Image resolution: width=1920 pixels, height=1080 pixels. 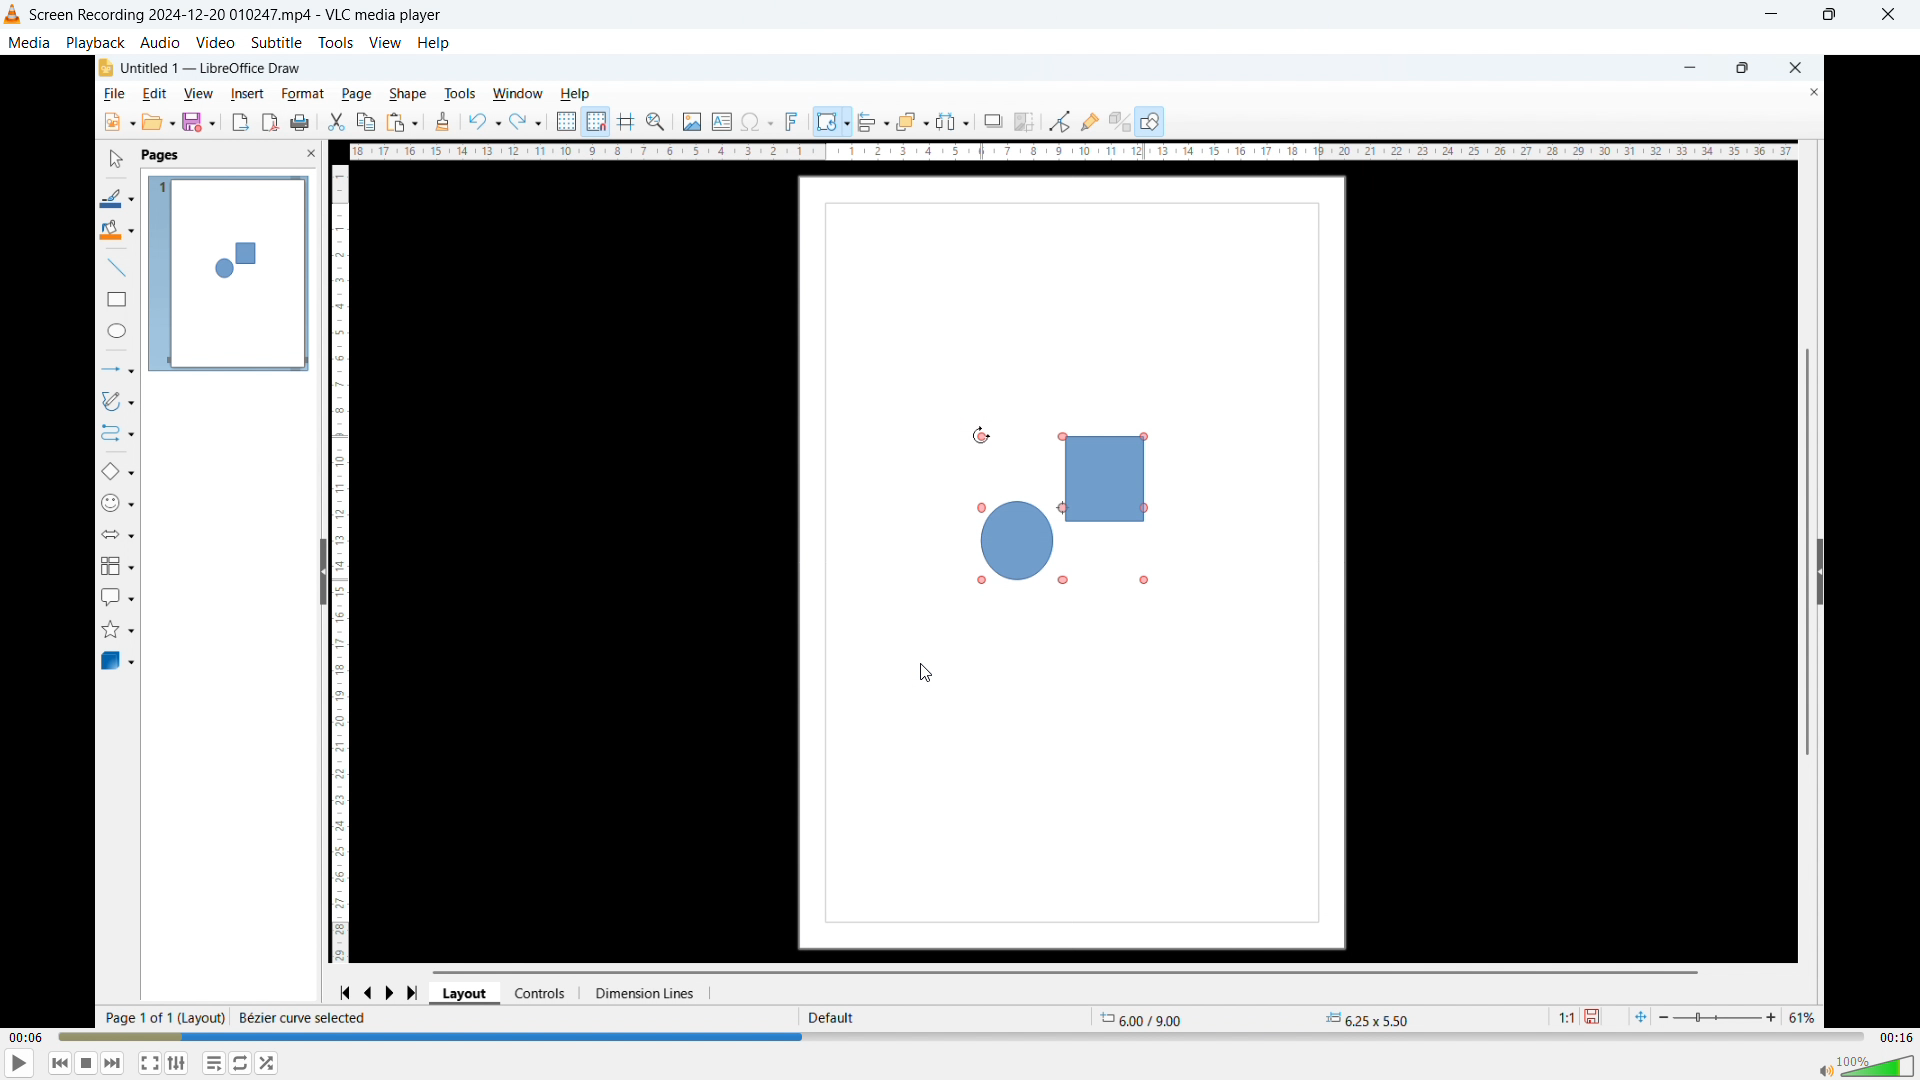 I want to click on Logo , so click(x=13, y=15).